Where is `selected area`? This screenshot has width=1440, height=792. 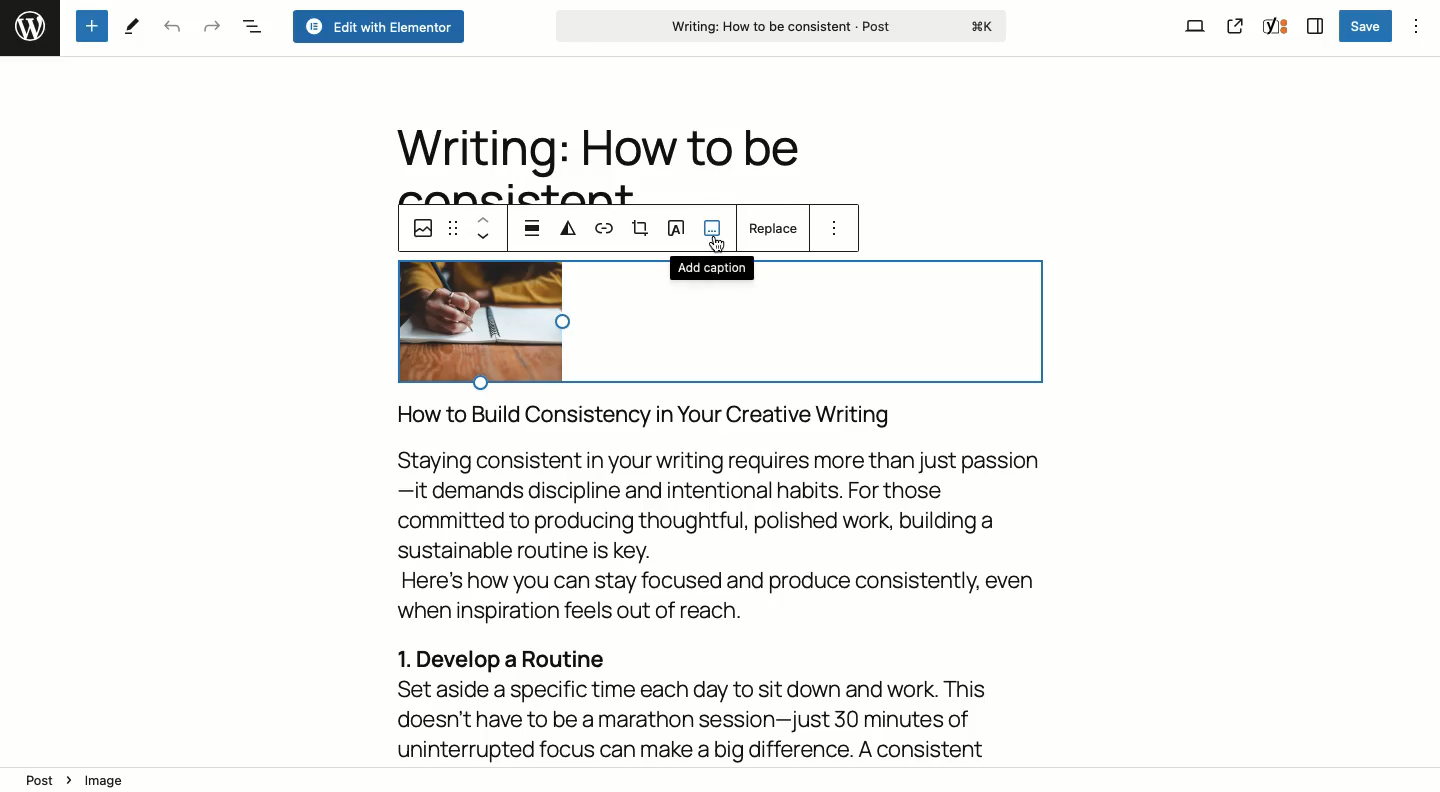
selected area is located at coordinates (719, 333).